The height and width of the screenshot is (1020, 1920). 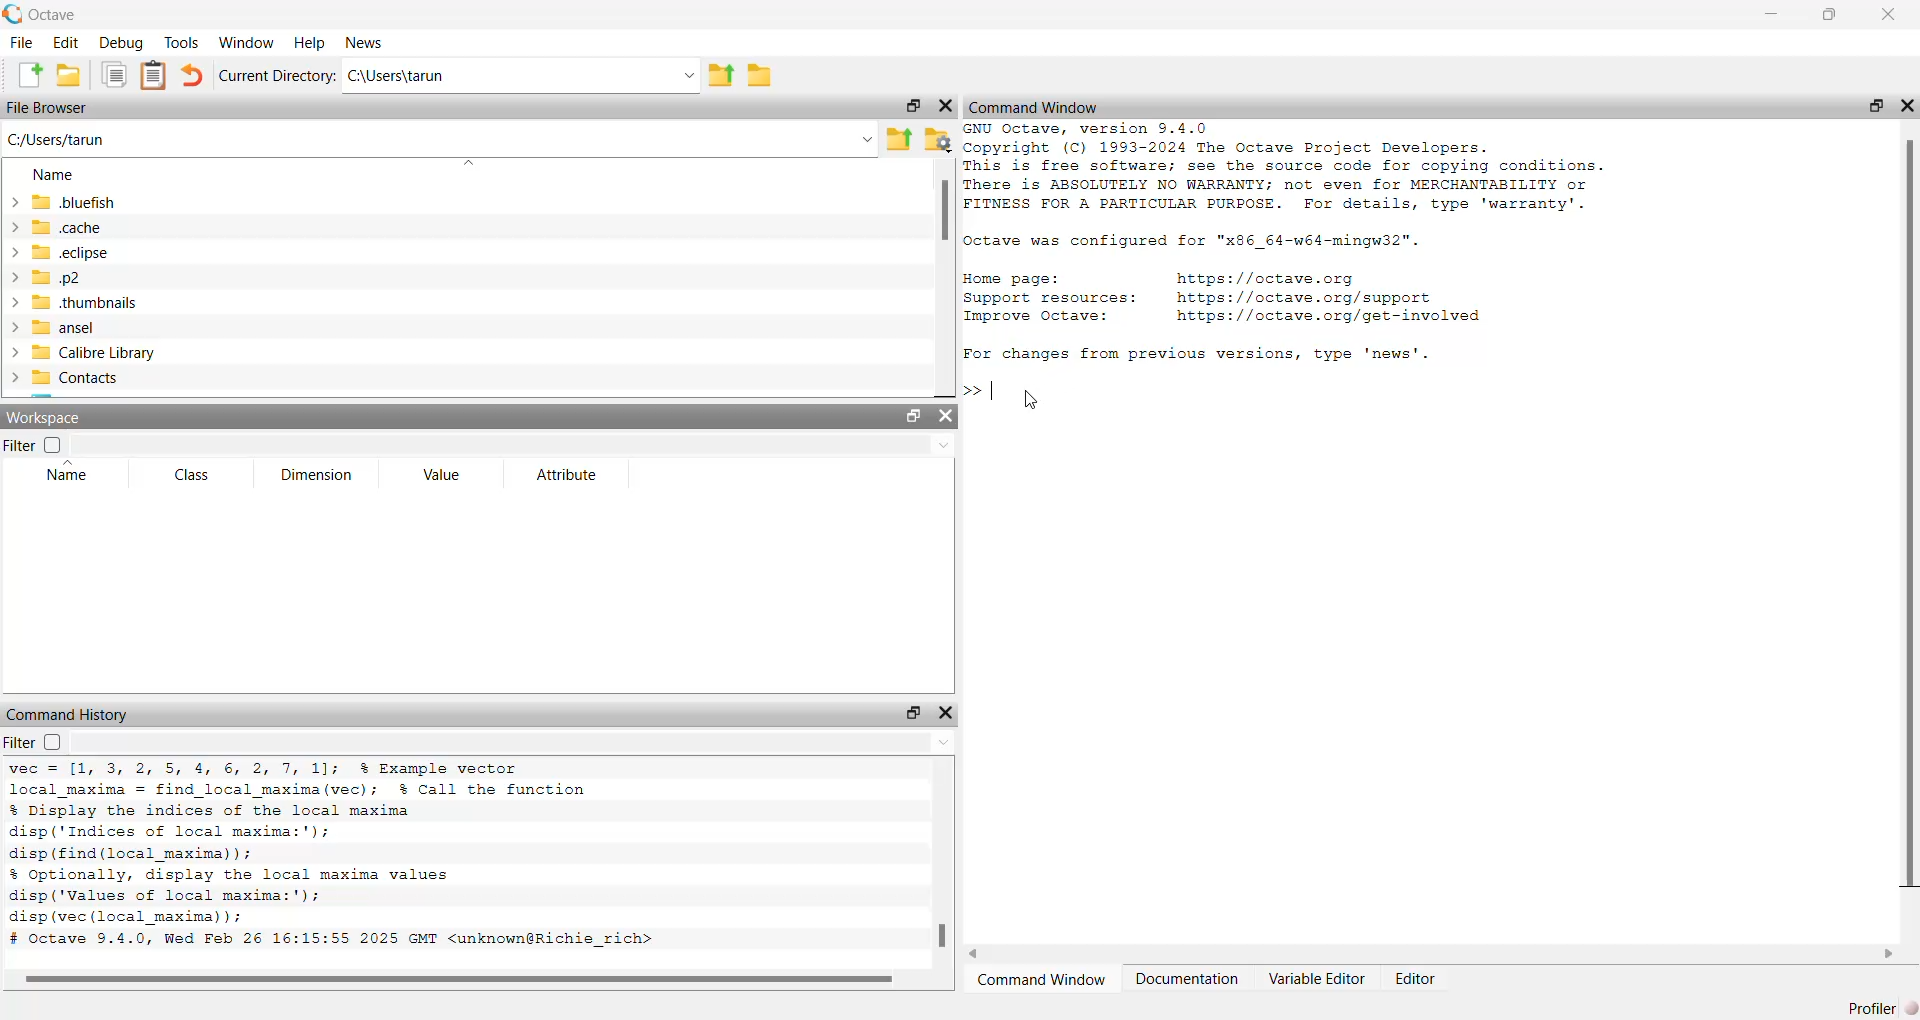 I want to click on New script, so click(x=27, y=74).